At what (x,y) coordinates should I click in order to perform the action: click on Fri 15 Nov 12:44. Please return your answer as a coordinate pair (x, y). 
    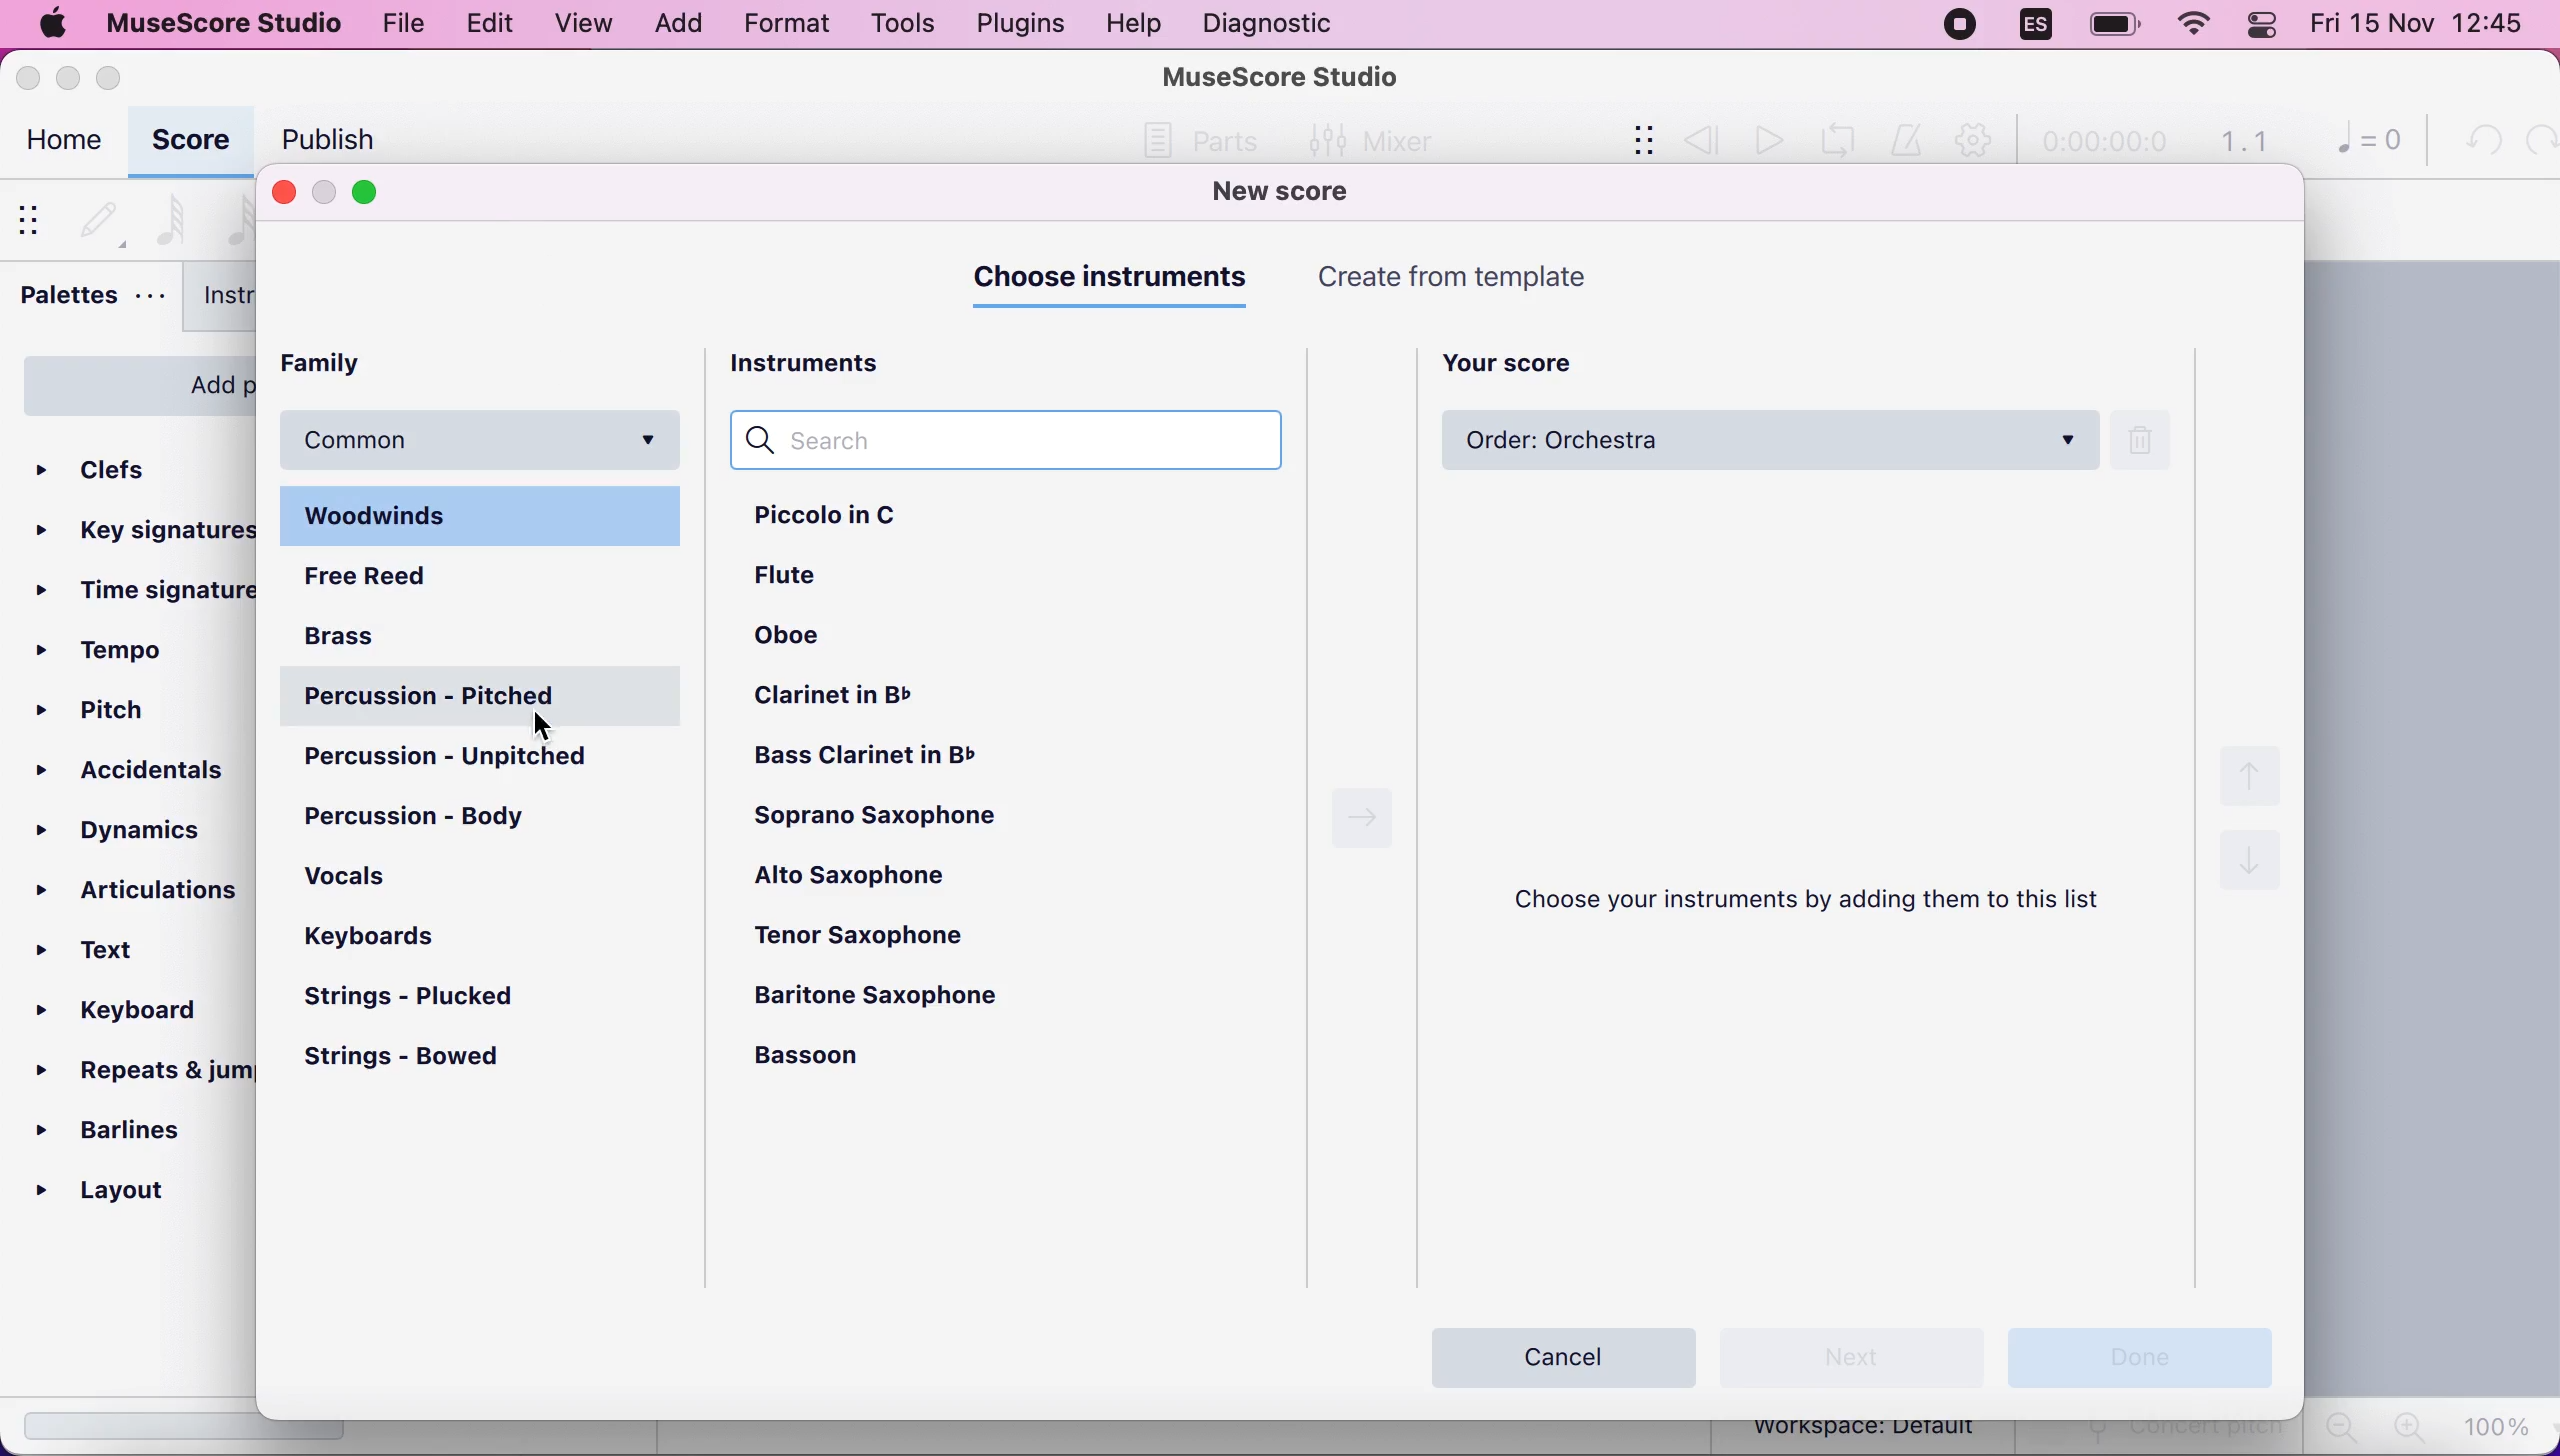
    Looking at the image, I should click on (2424, 27).